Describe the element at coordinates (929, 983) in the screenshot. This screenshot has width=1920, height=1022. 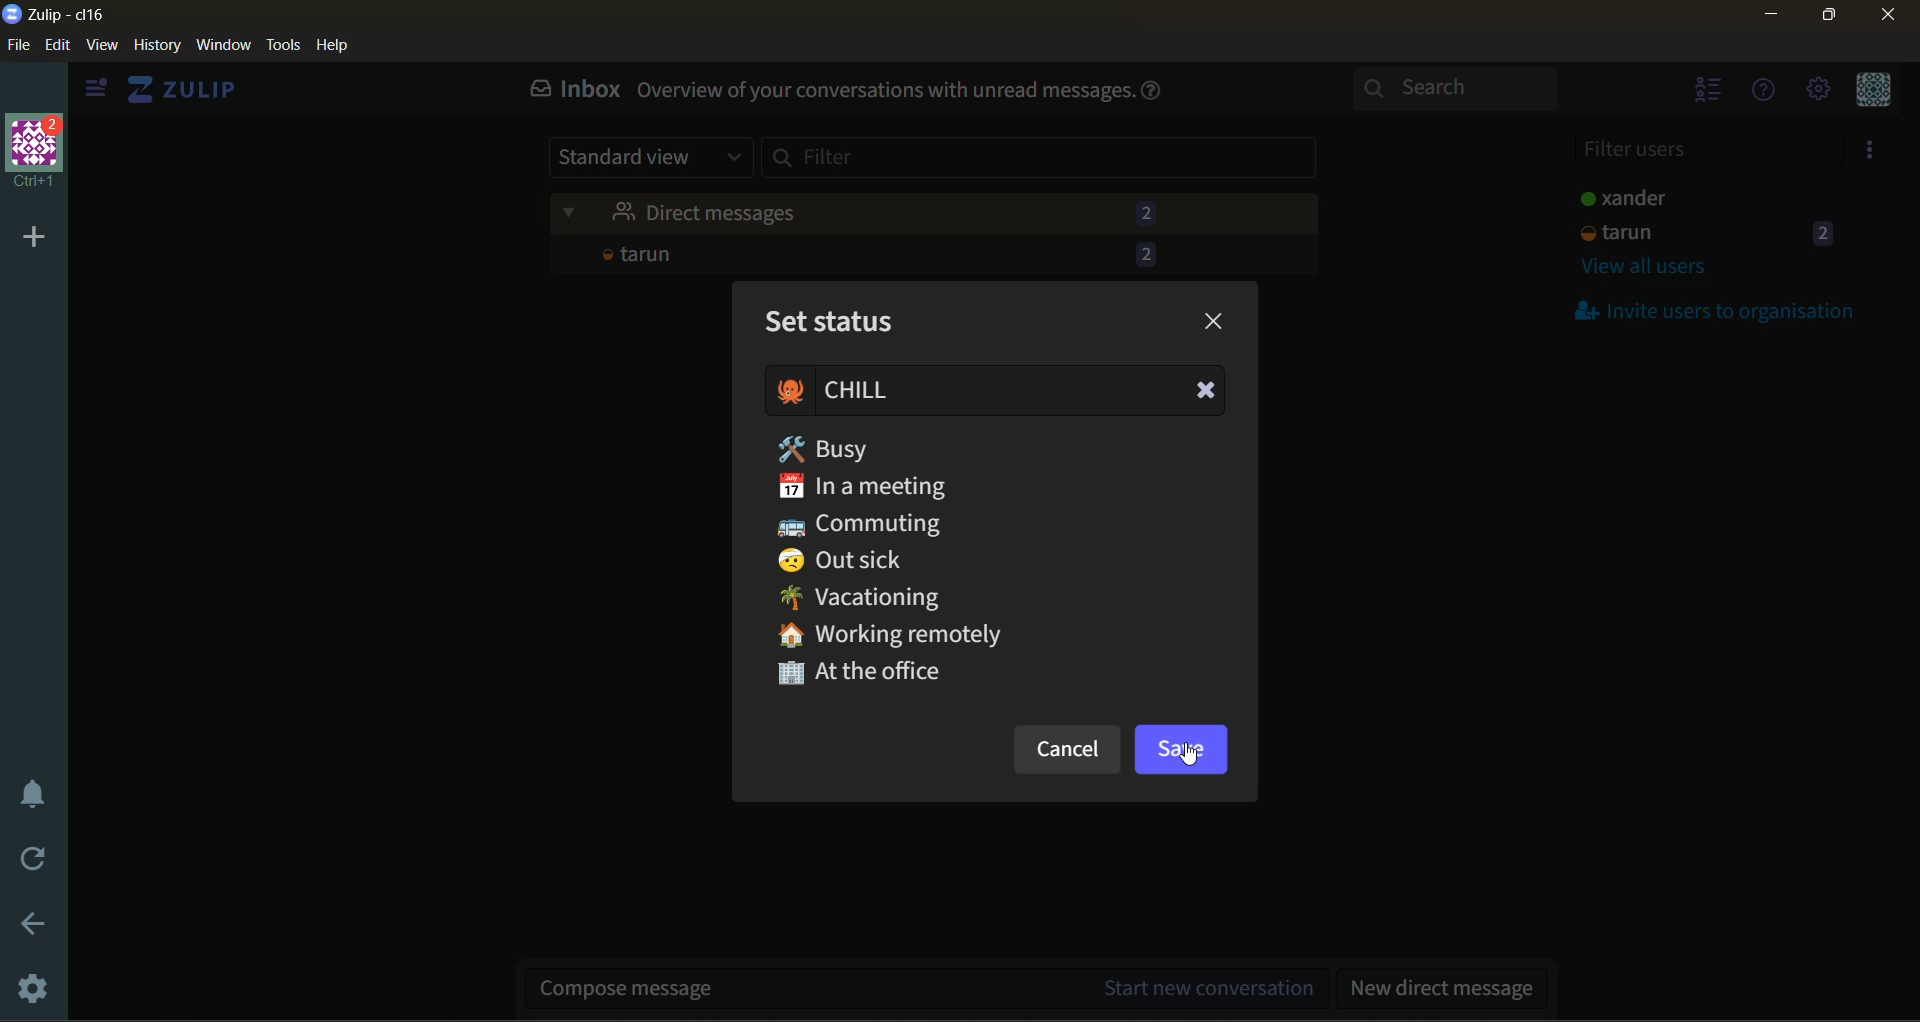
I see `start new conversation` at that location.